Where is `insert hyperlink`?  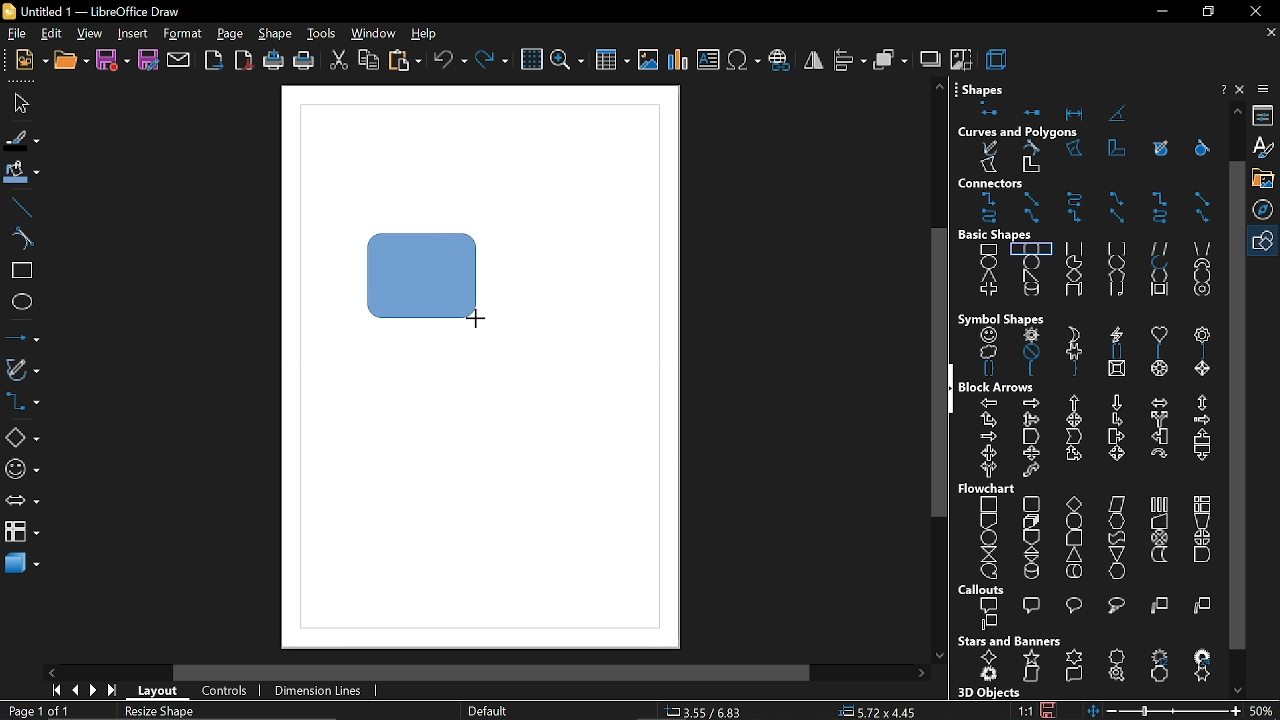 insert hyperlink is located at coordinates (780, 61).